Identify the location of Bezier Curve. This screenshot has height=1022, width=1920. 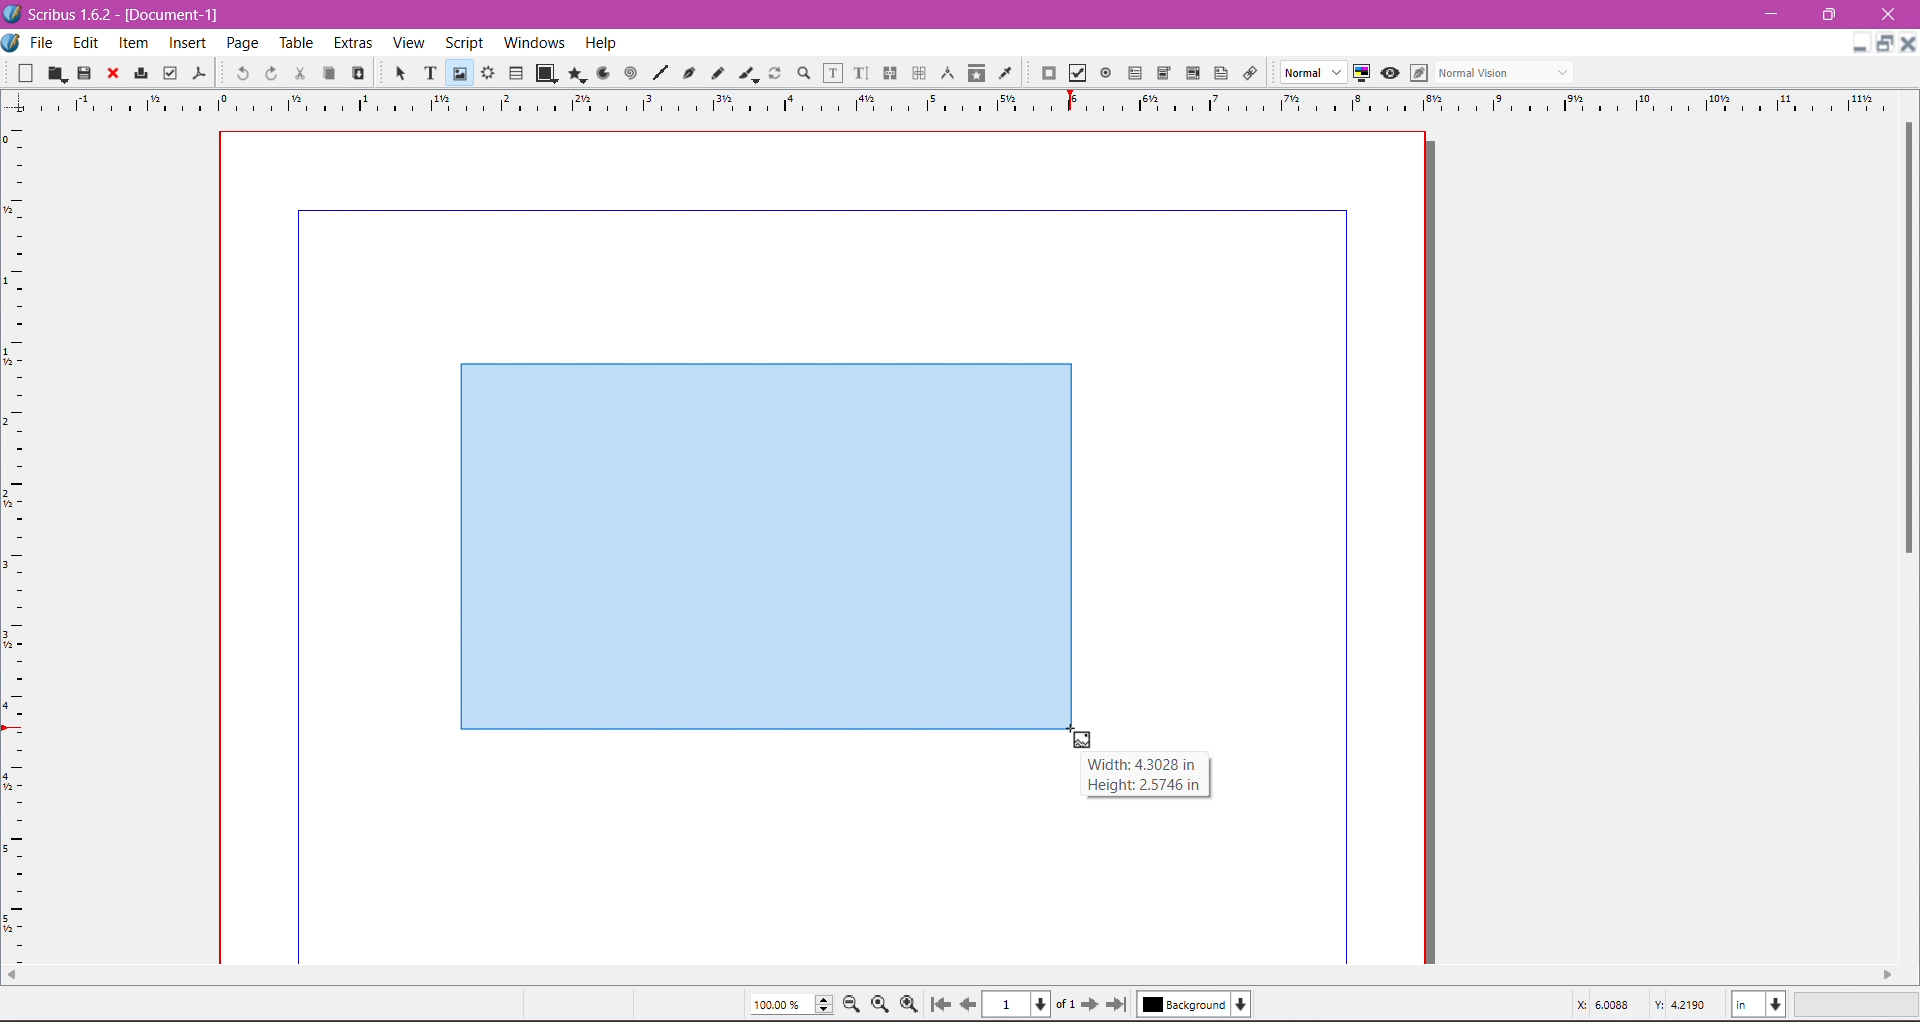
(690, 75).